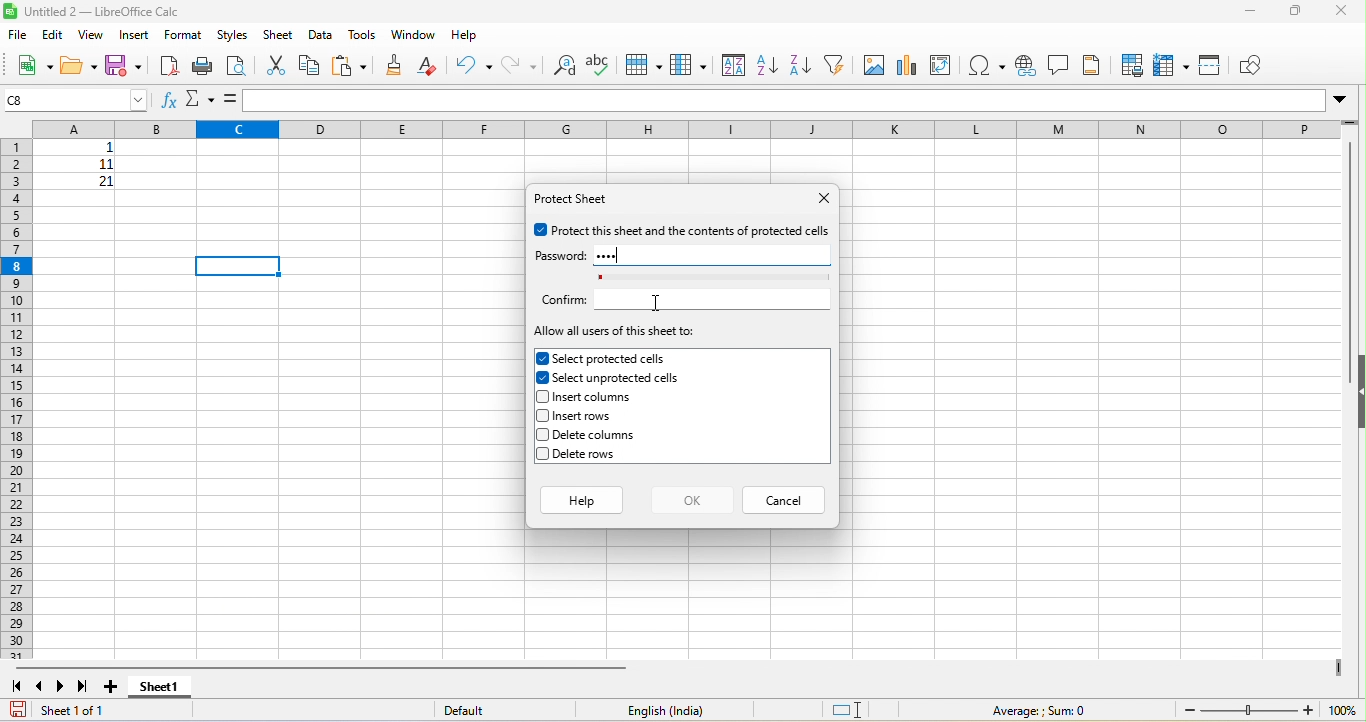 The image size is (1366, 722). What do you see at coordinates (474, 66) in the screenshot?
I see `undo` at bounding box center [474, 66].